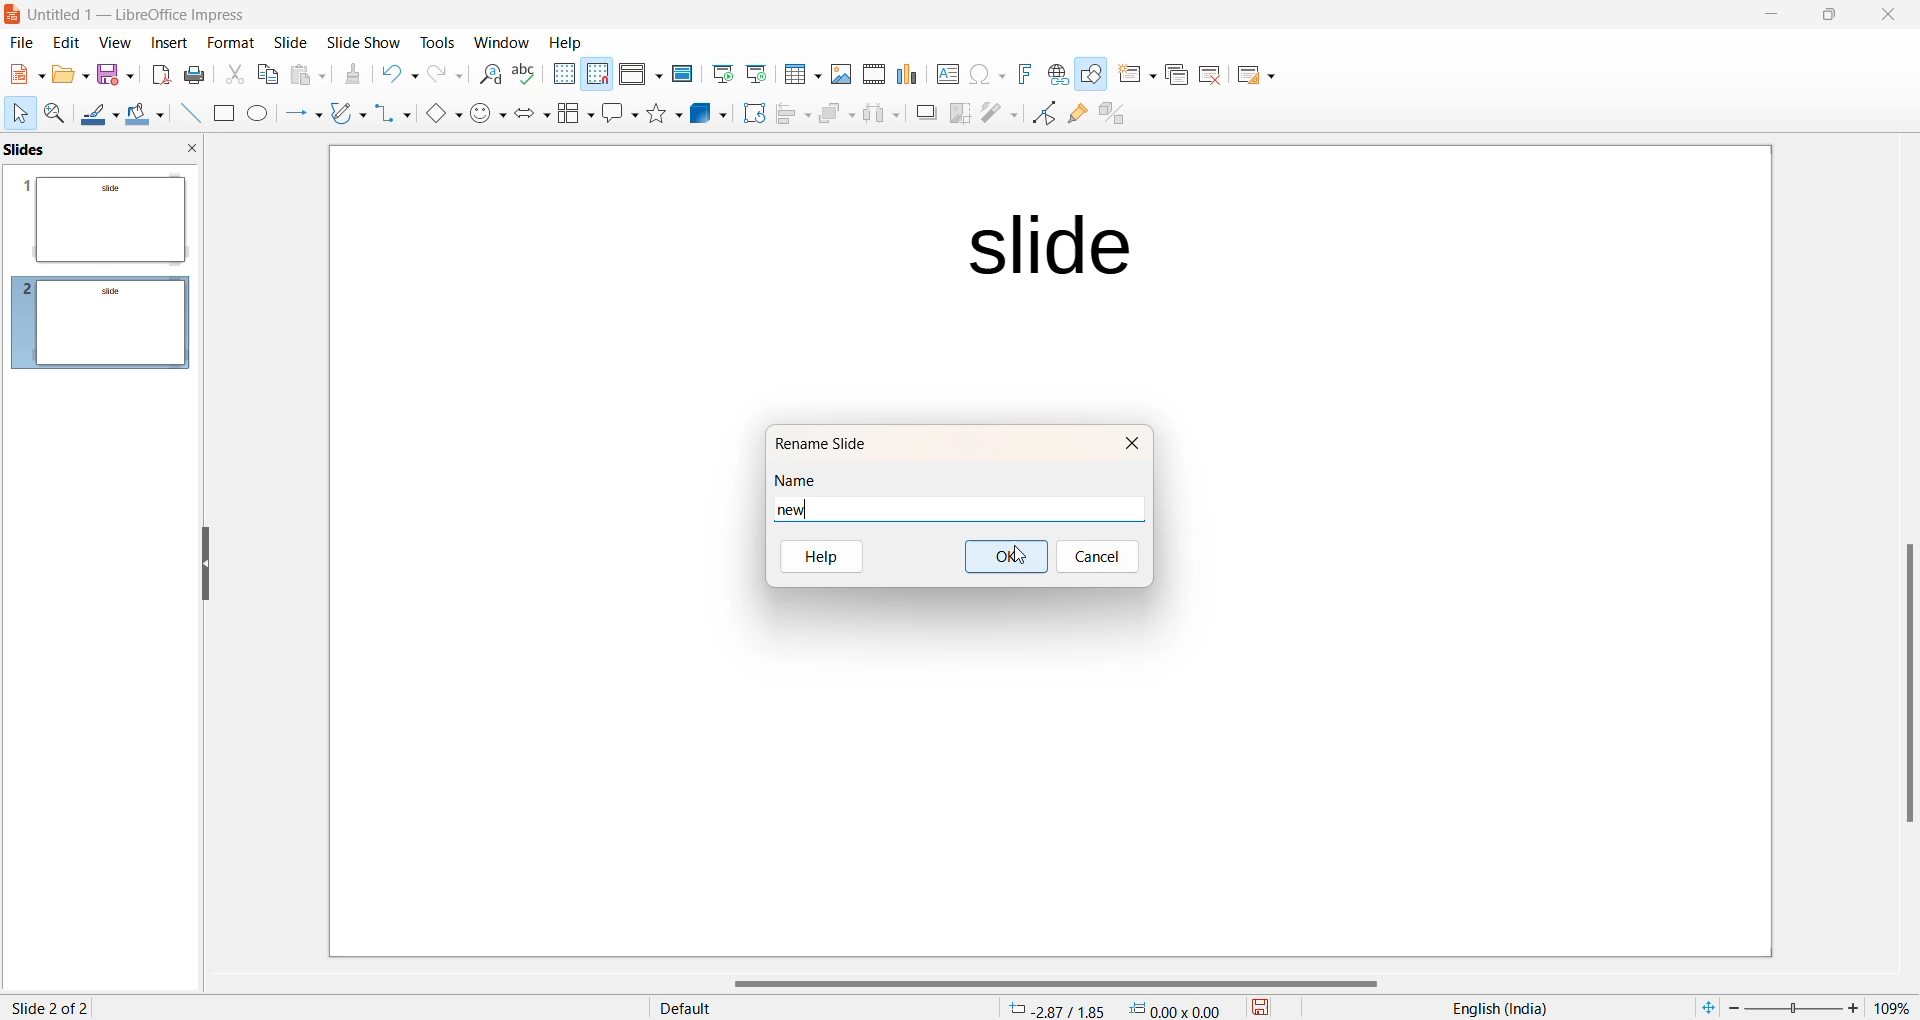  I want to click on Master slide, so click(682, 74).